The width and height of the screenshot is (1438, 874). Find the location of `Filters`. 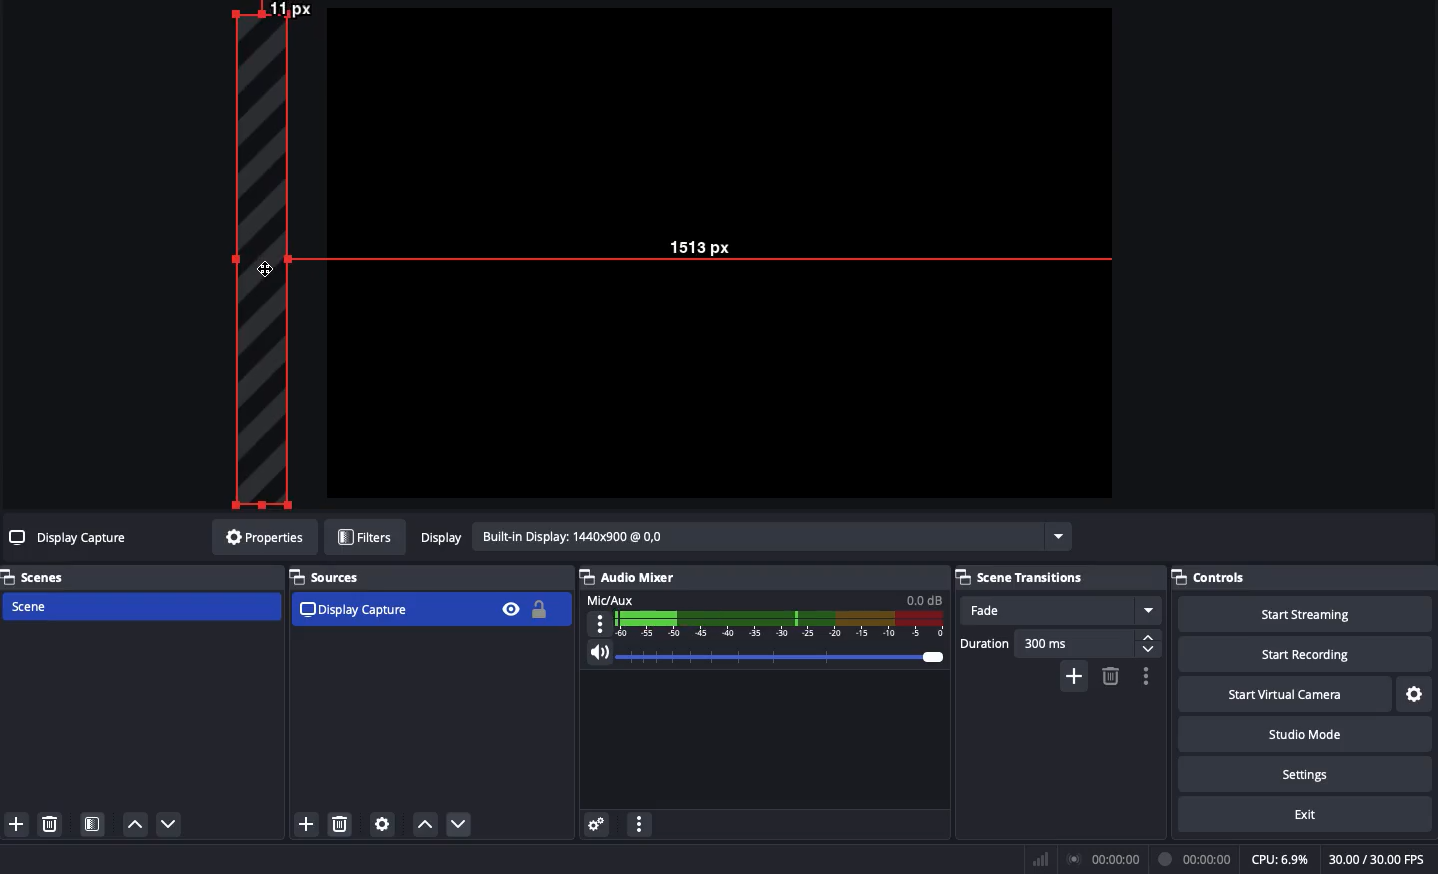

Filters is located at coordinates (366, 538).